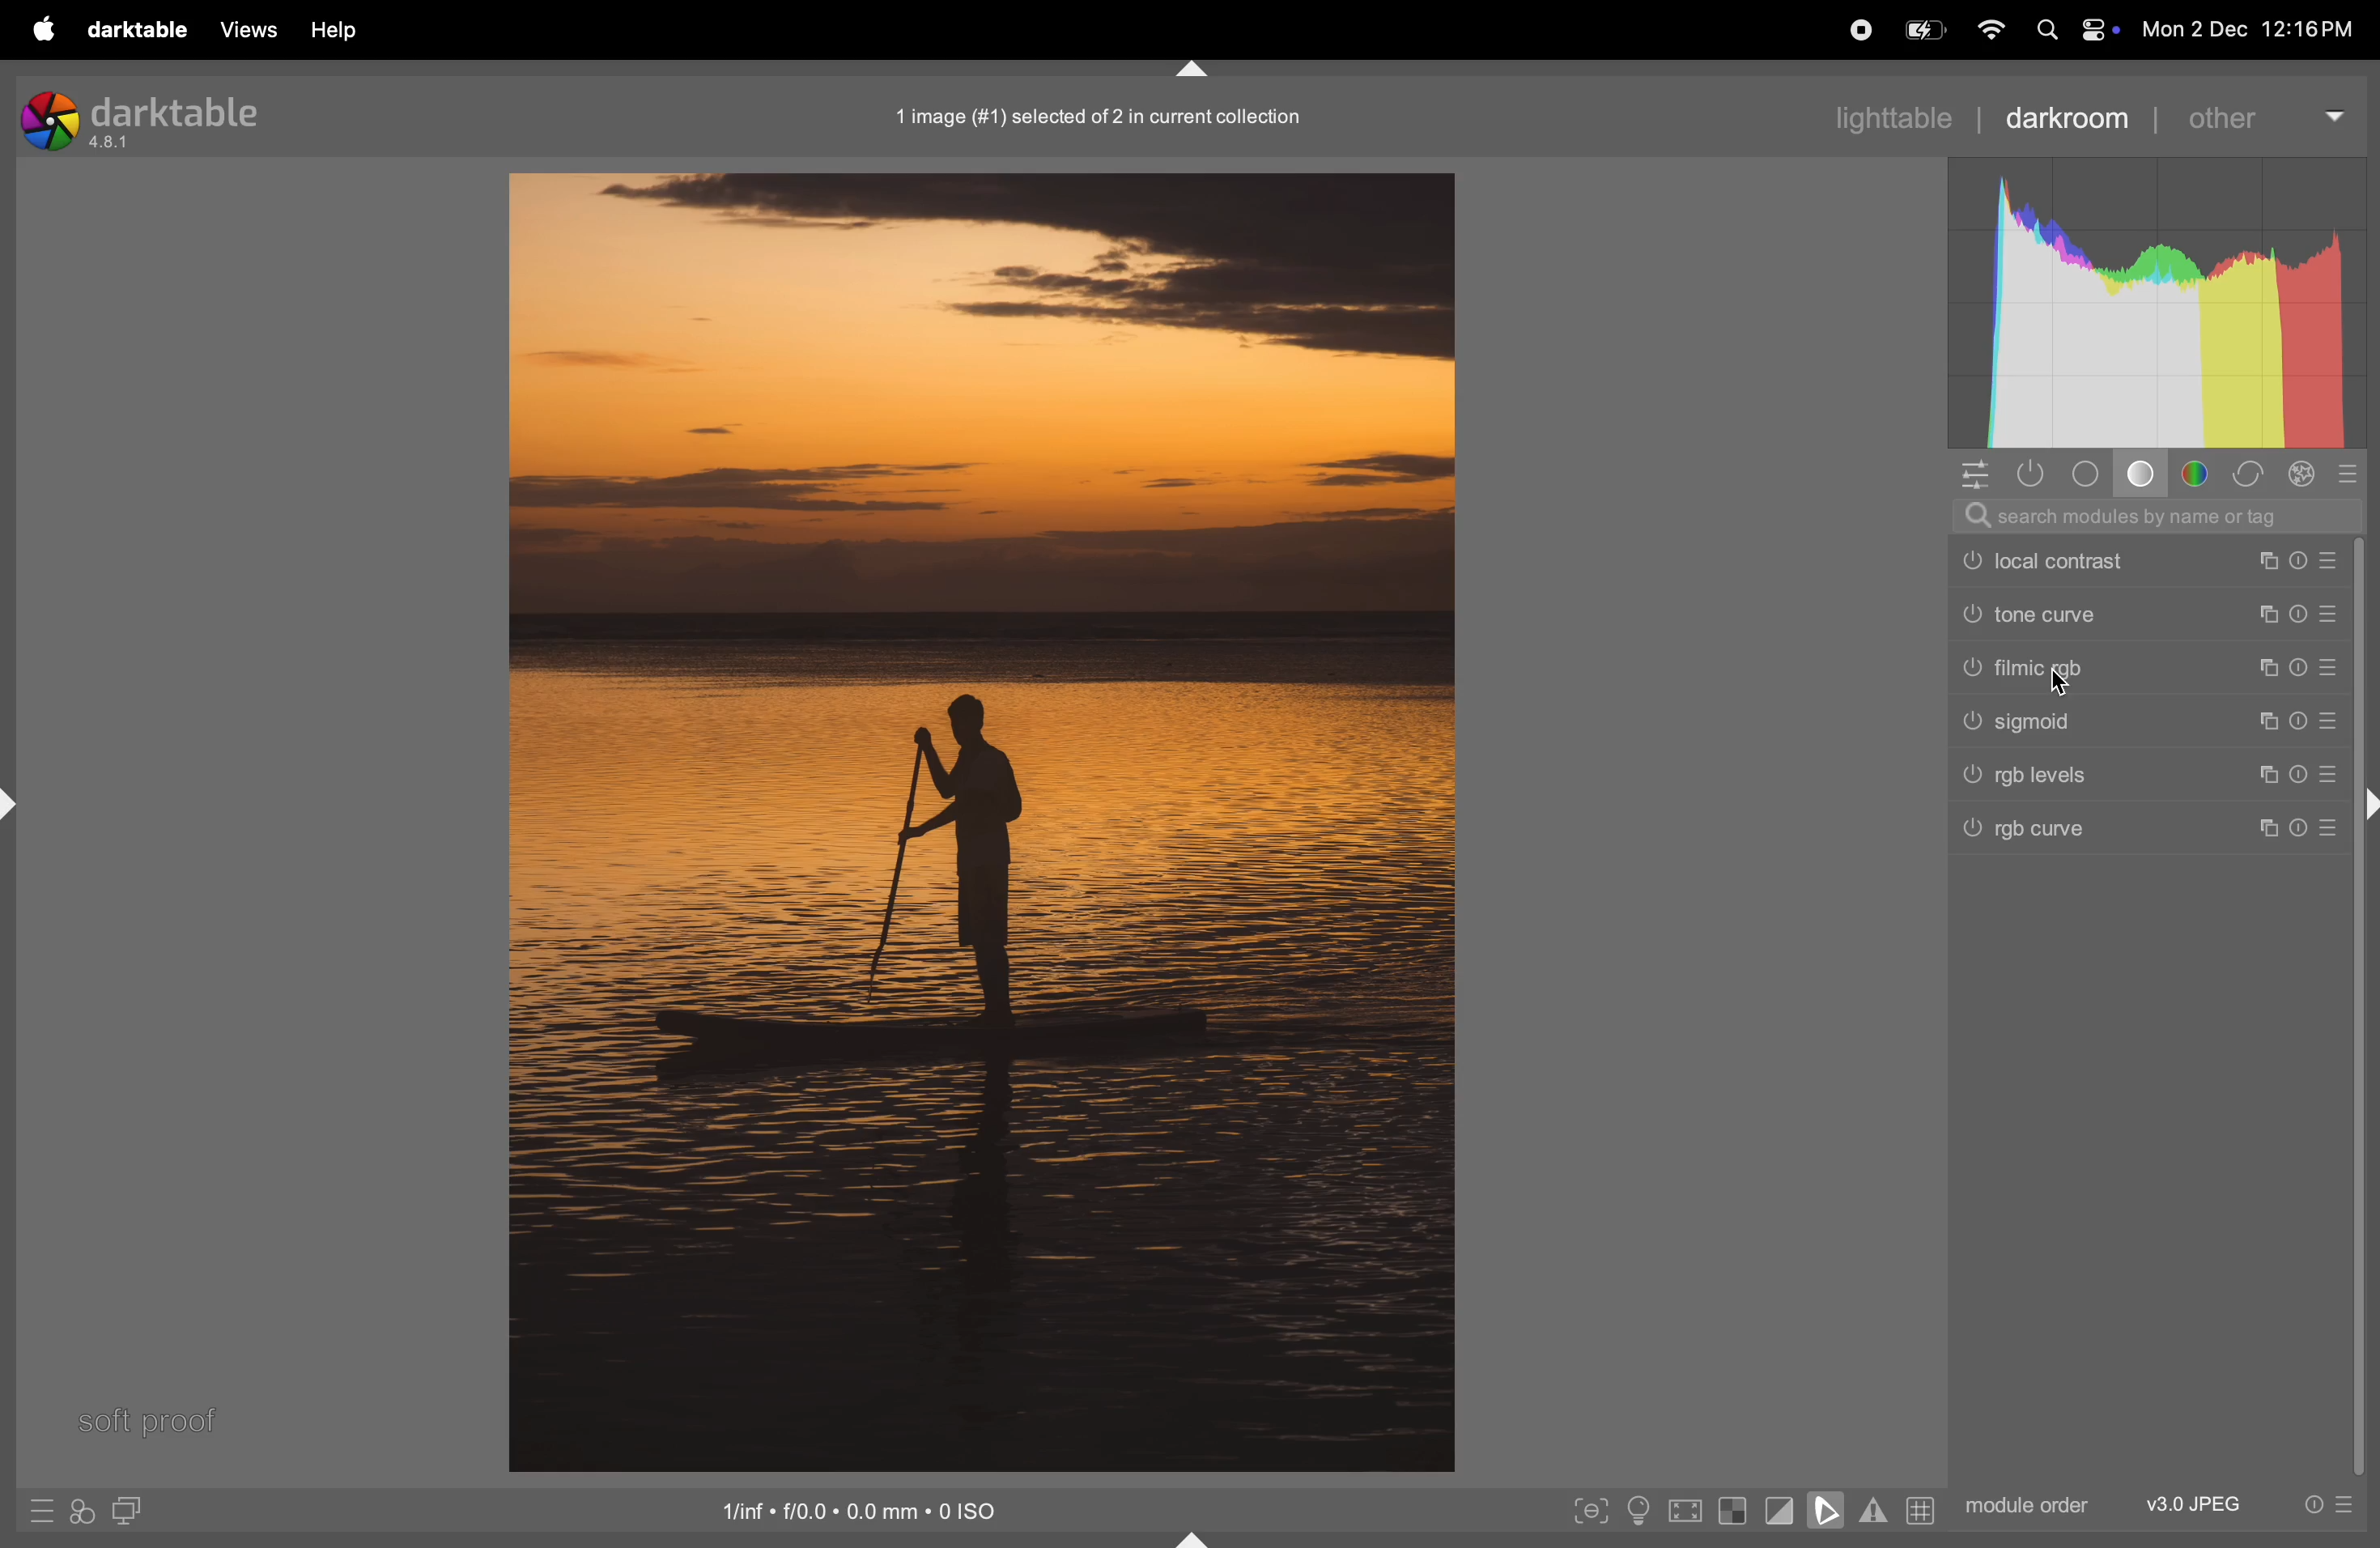 Image resolution: width=2380 pixels, height=1548 pixels. I want to click on tone curve, so click(2148, 616).